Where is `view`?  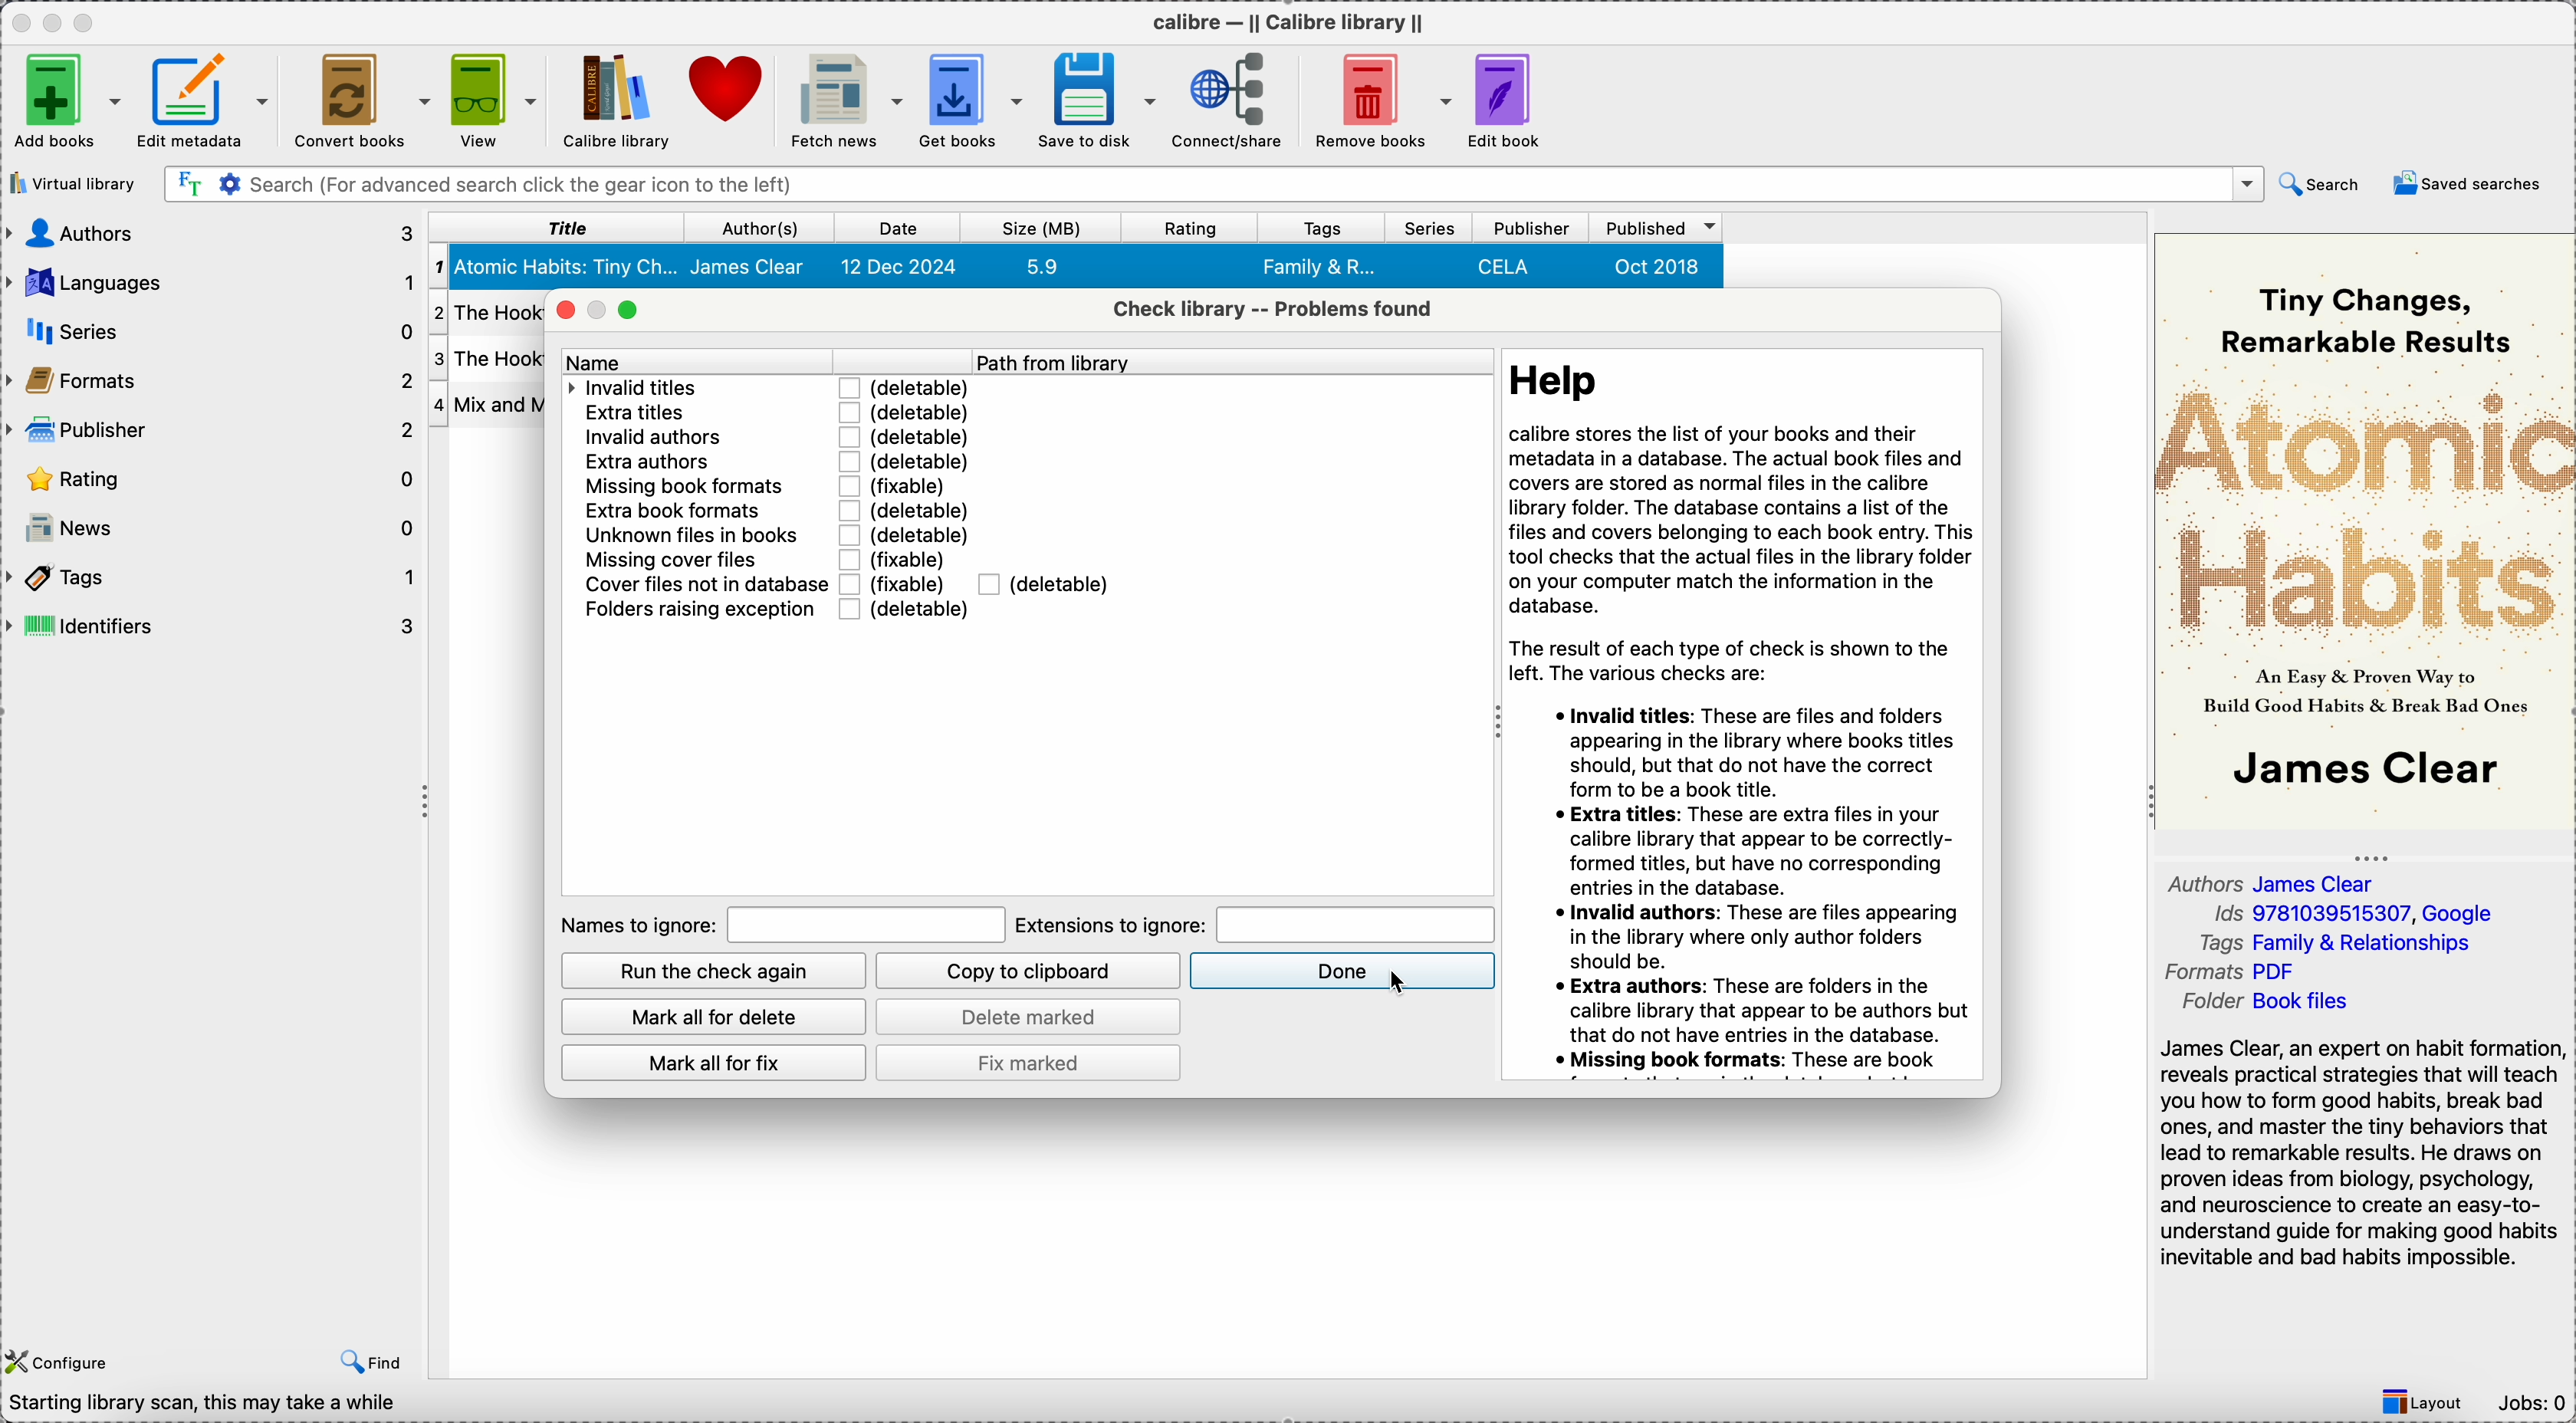
view is located at coordinates (494, 101).